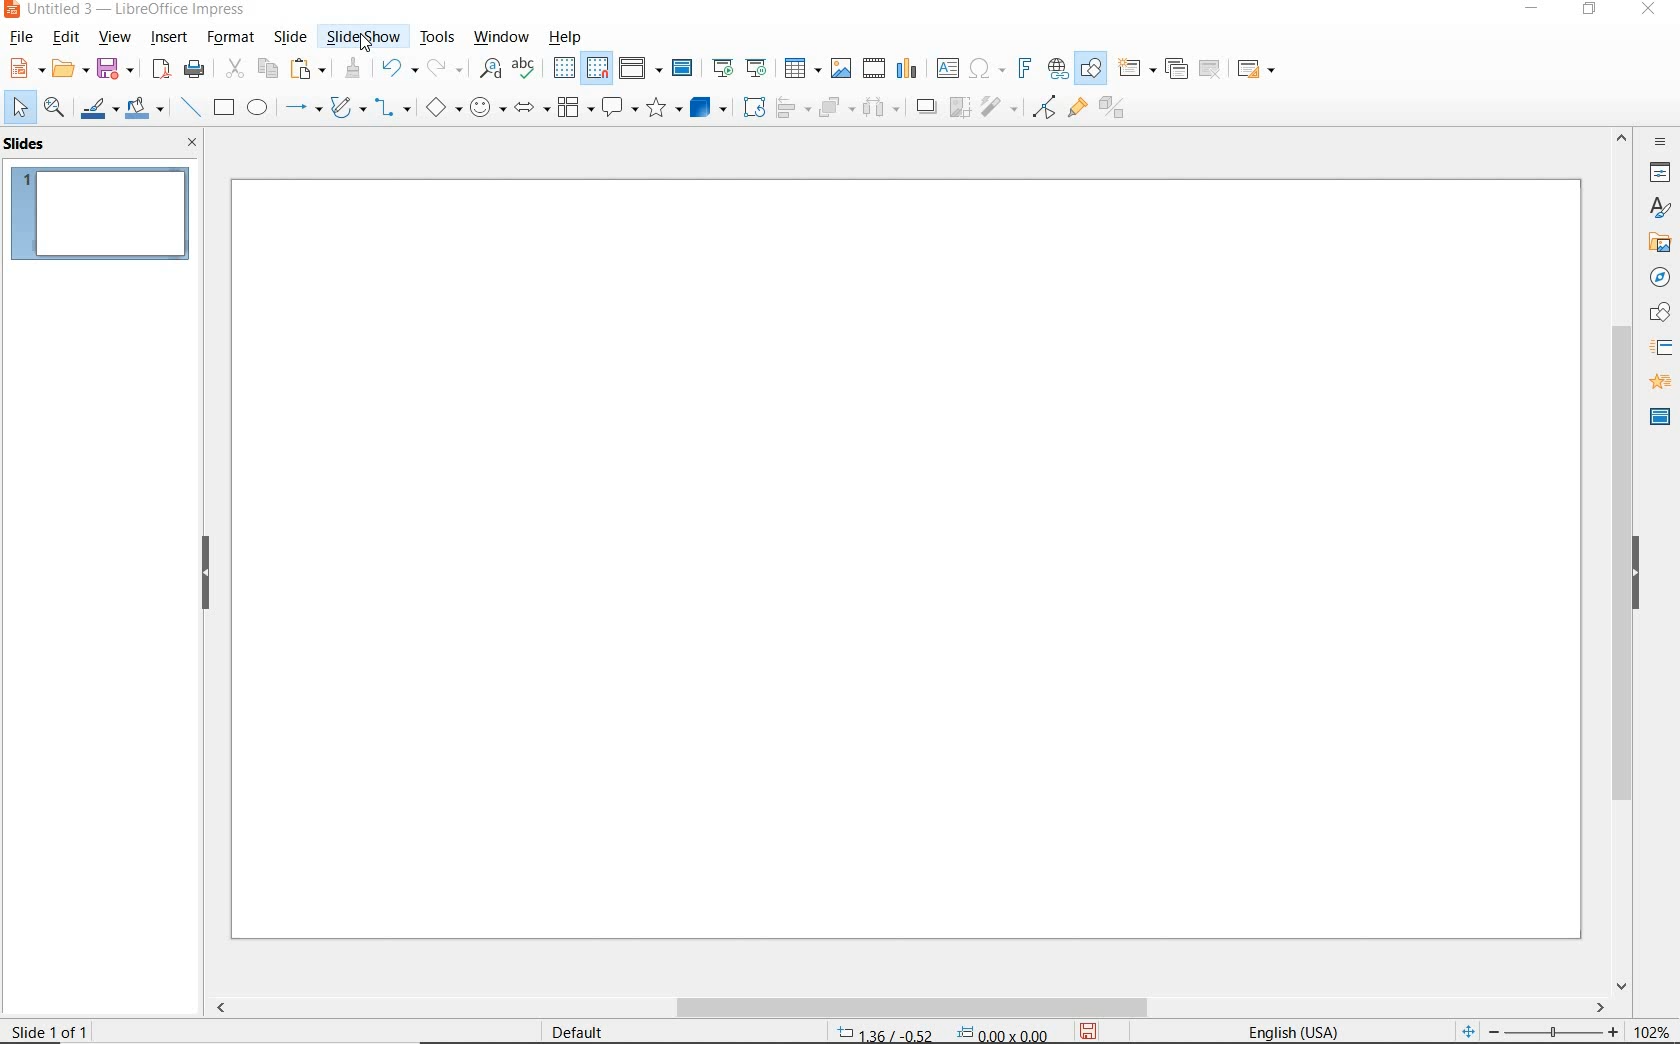 Image resolution: width=1680 pixels, height=1044 pixels. Describe the element at coordinates (191, 107) in the screenshot. I see `INSERT LINE` at that location.